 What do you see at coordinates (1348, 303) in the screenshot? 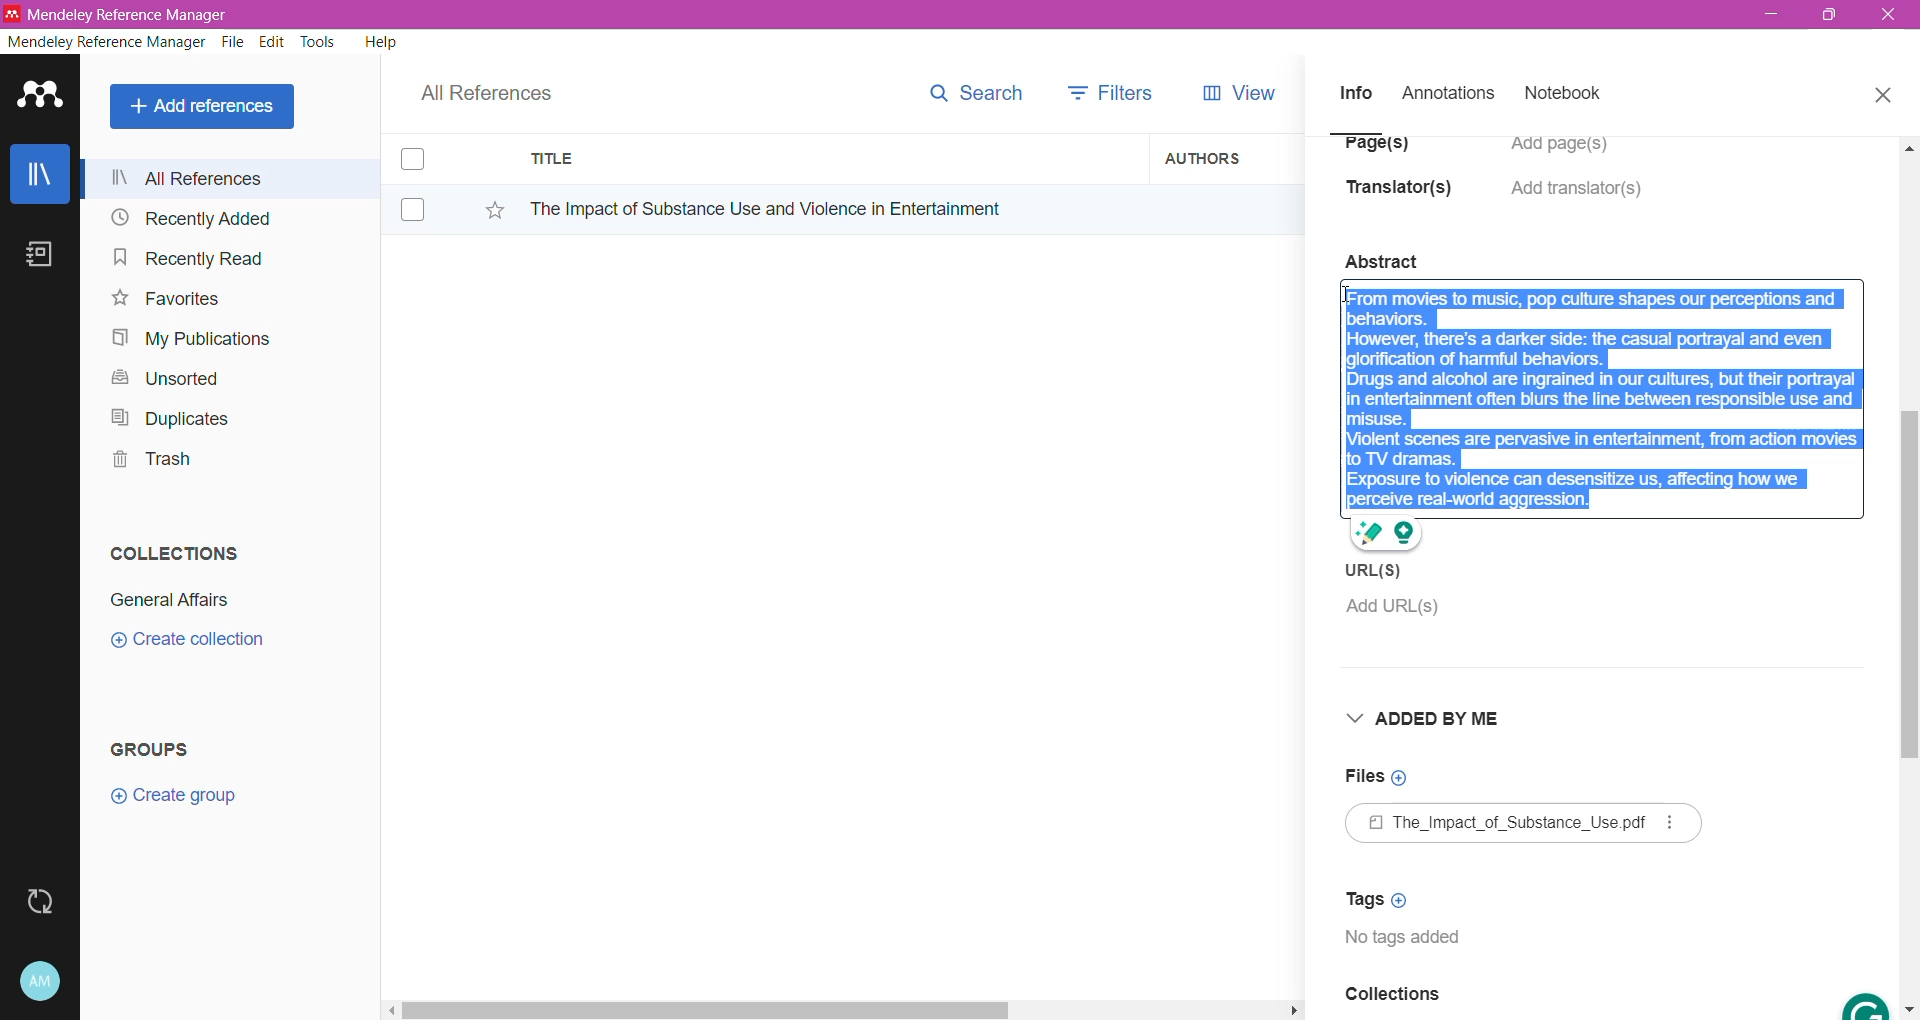
I see `Cursor` at bounding box center [1348, 303].